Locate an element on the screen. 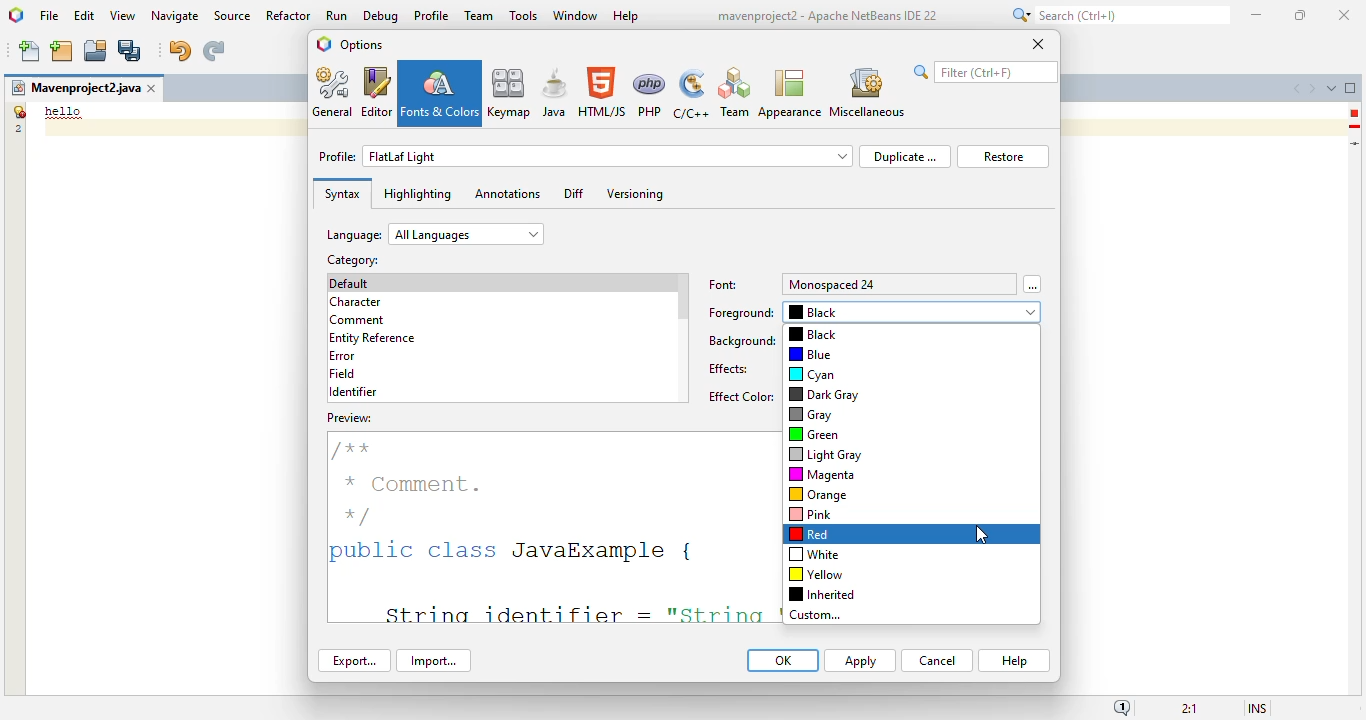 Image resolution: width=1366 pixels, height=720 pixels. effect color:  is located at coordinates (740, 396).